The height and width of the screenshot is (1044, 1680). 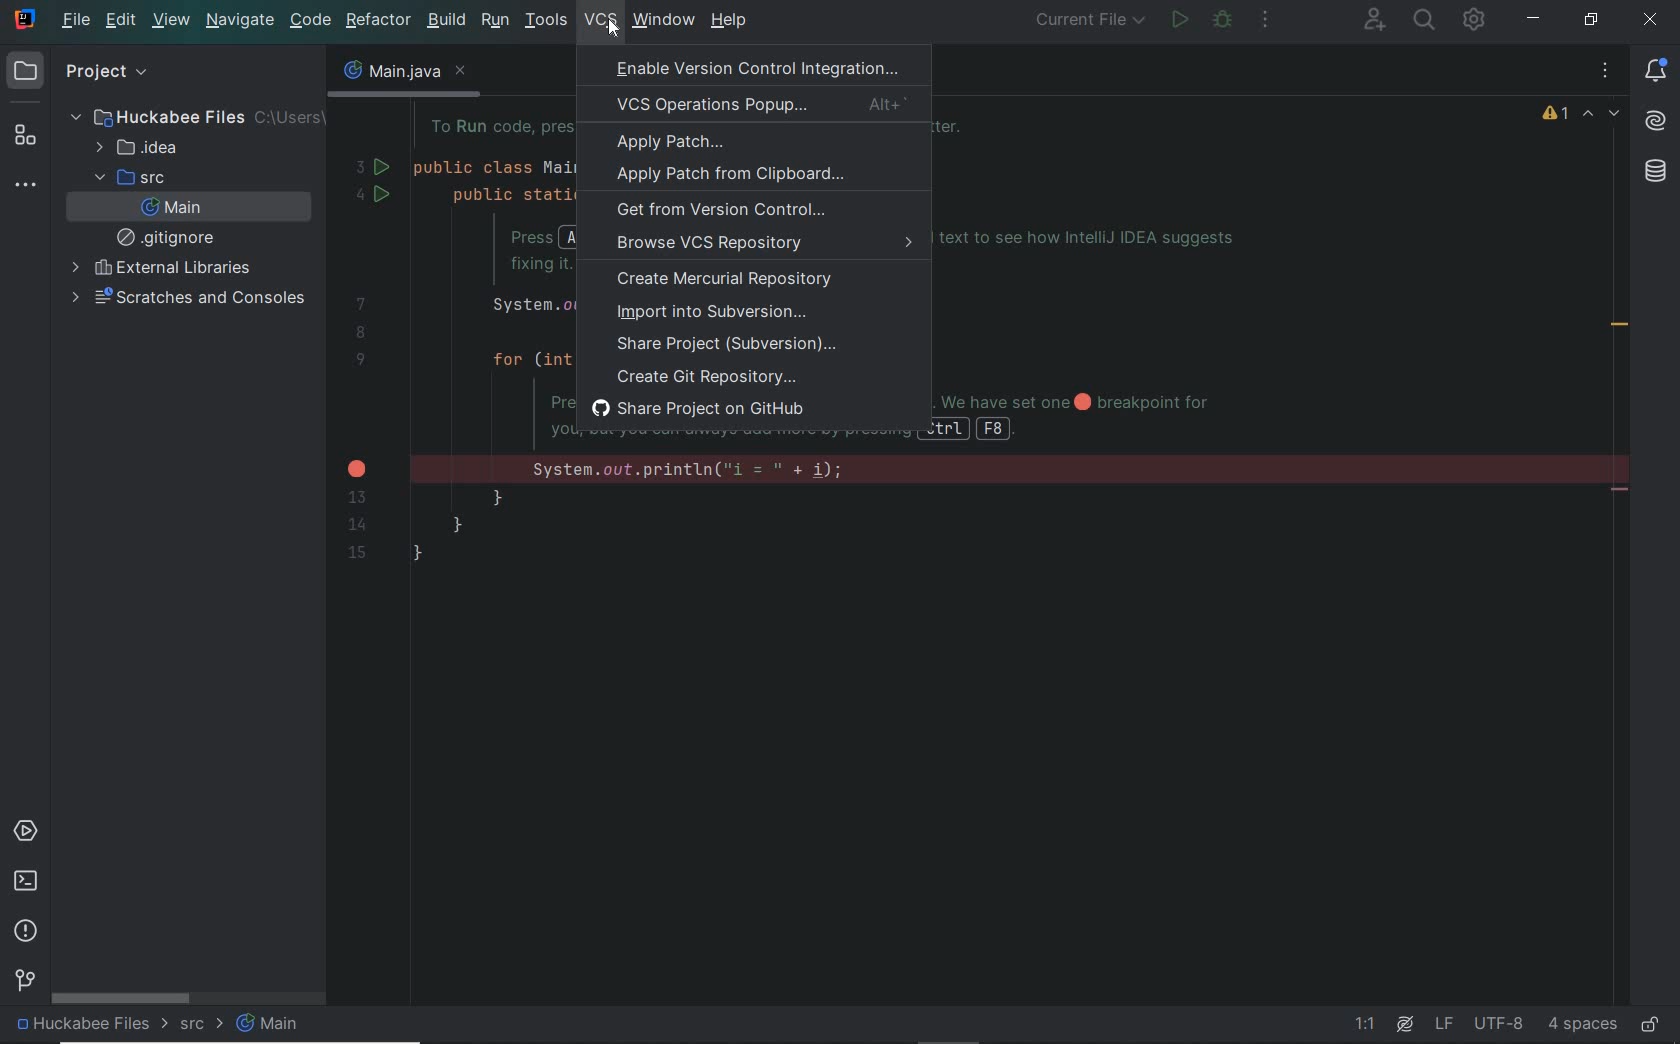 What do you see at coordinates (272, 1025) in the screenshot?
I see `main` at bounding box center [272, 1025].